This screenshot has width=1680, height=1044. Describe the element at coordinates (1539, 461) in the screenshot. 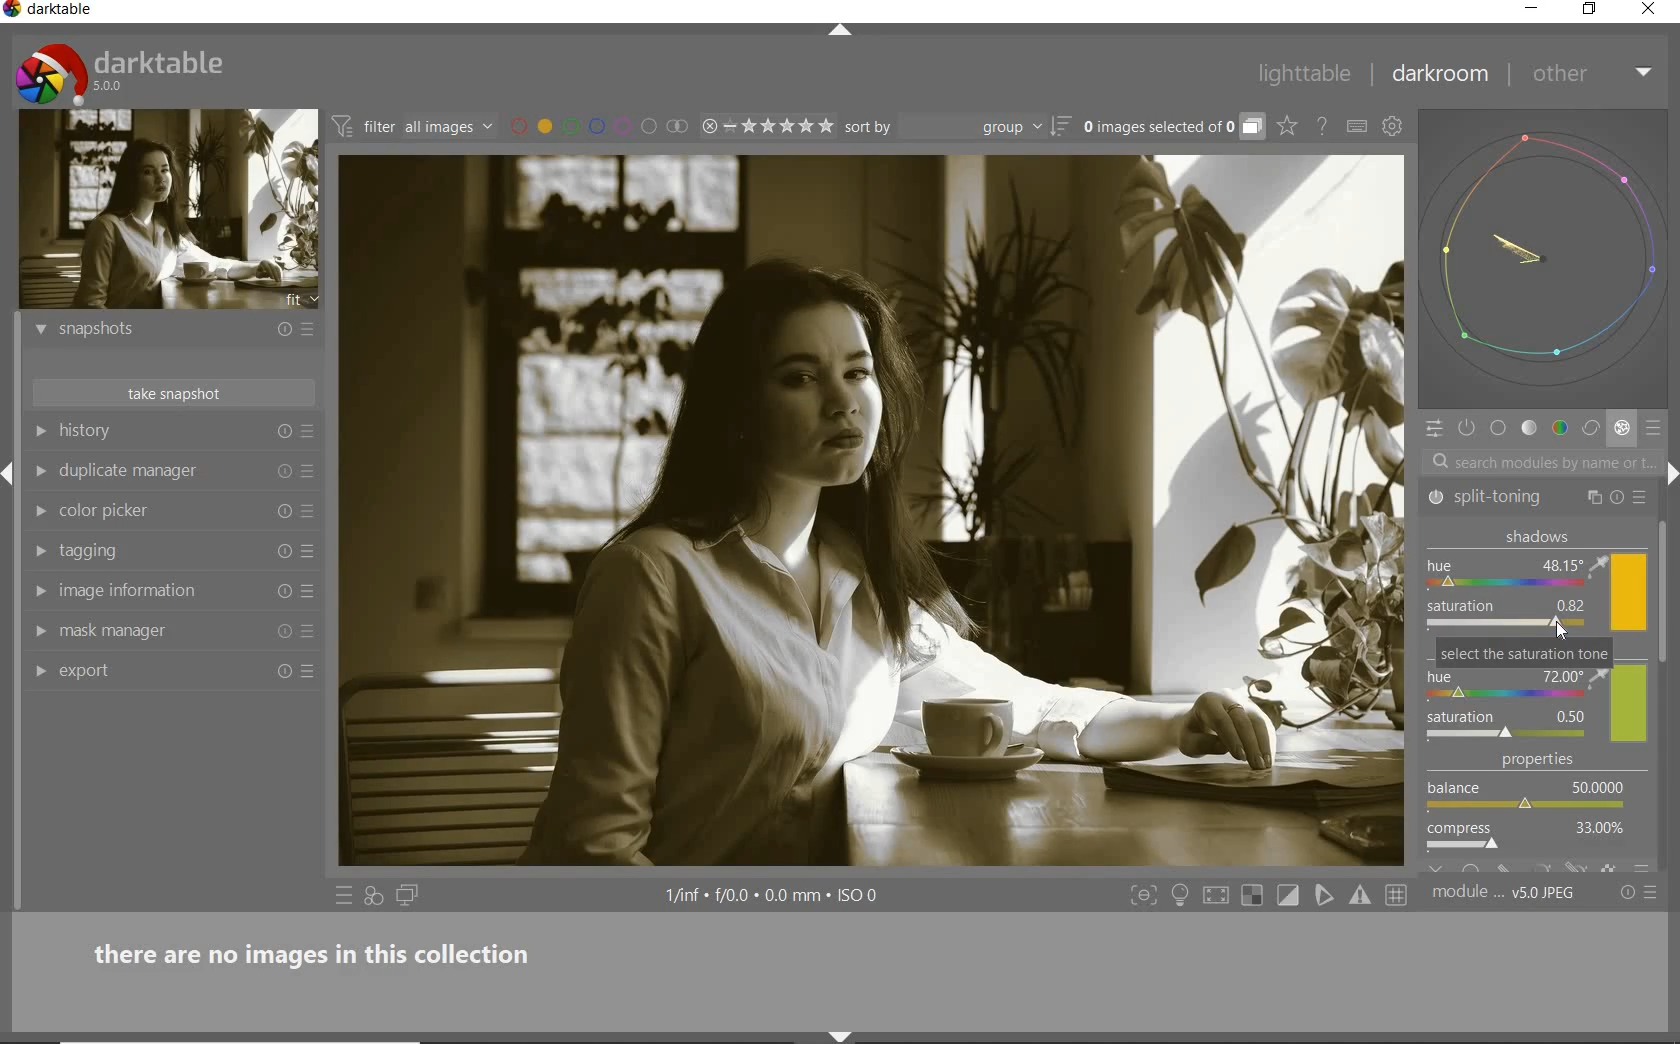

I see `search module by name` at that location.